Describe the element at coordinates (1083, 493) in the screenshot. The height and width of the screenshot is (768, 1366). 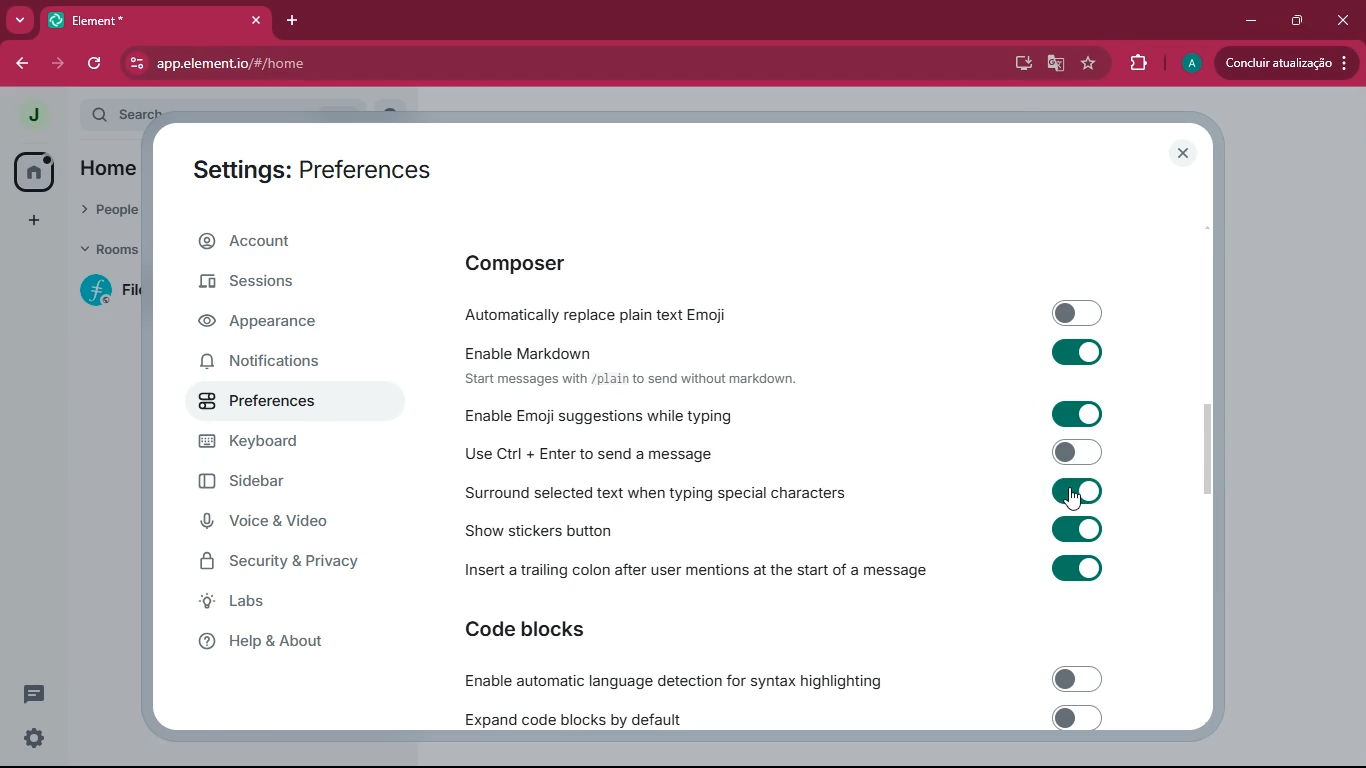
I see `on` at that location.